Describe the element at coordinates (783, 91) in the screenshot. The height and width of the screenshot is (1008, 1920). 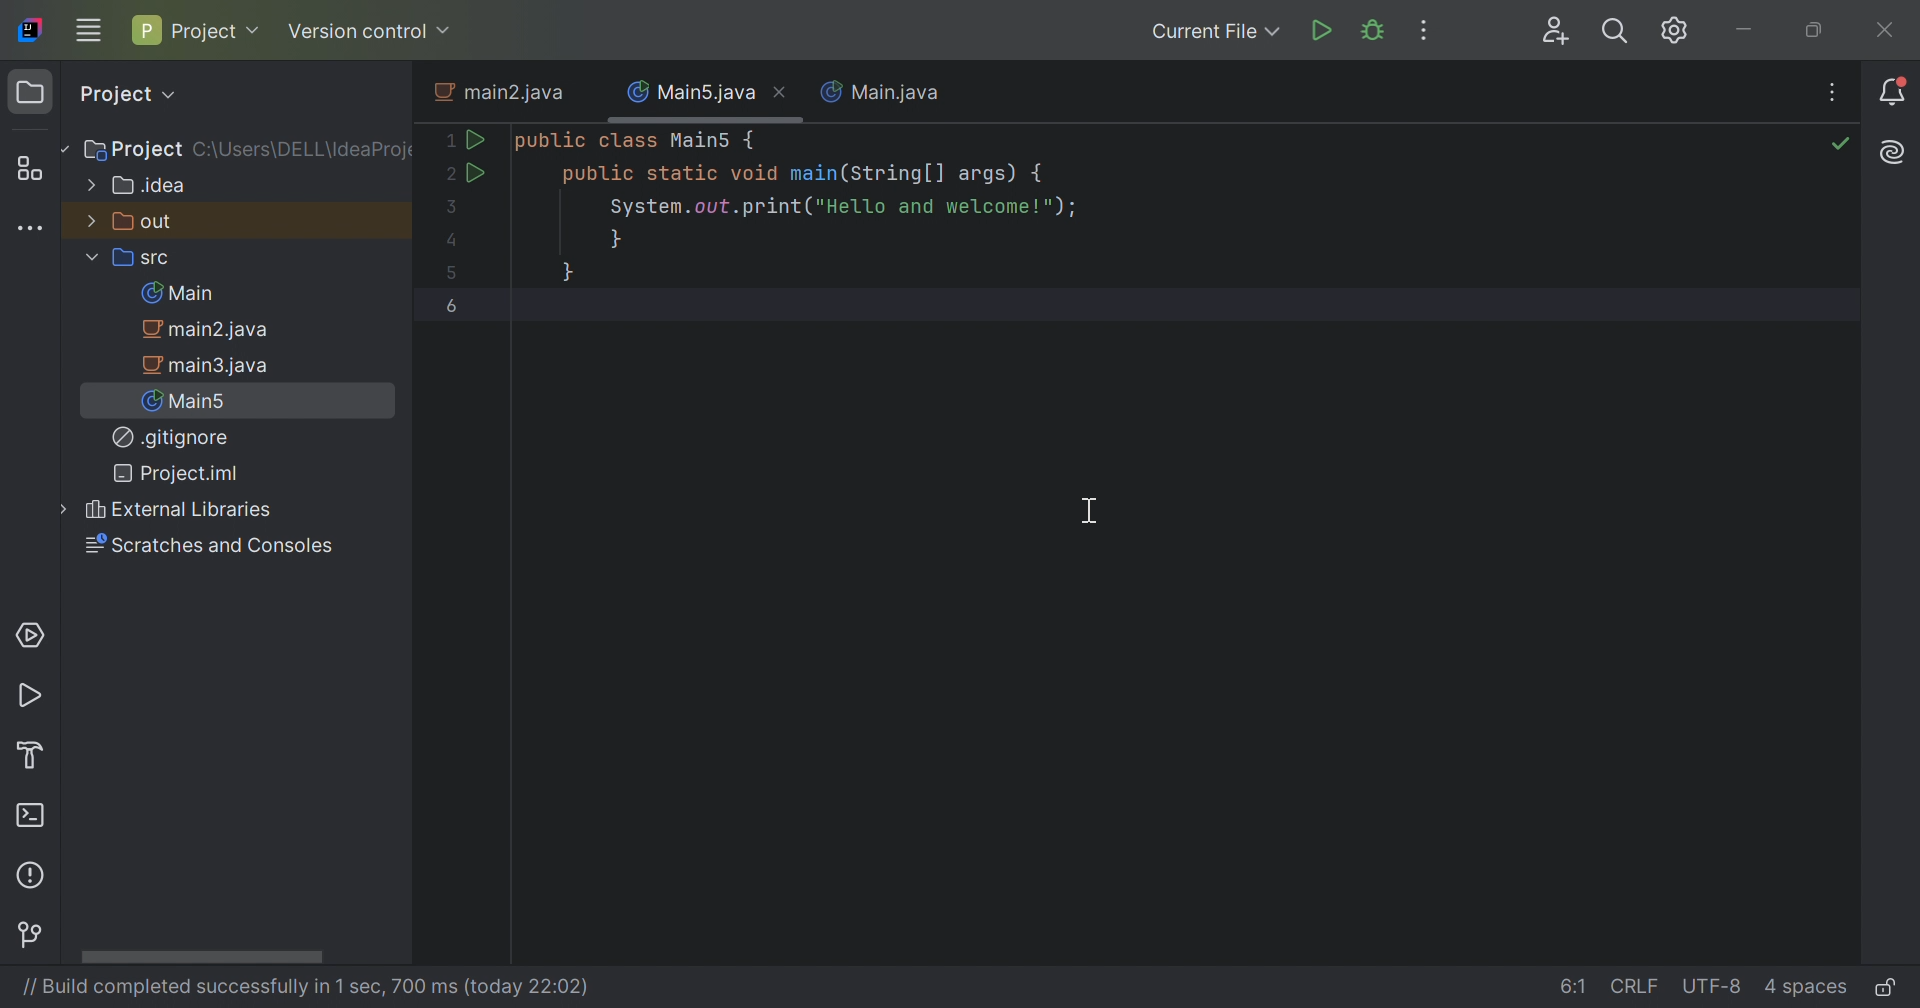
I see `Close` at that location.